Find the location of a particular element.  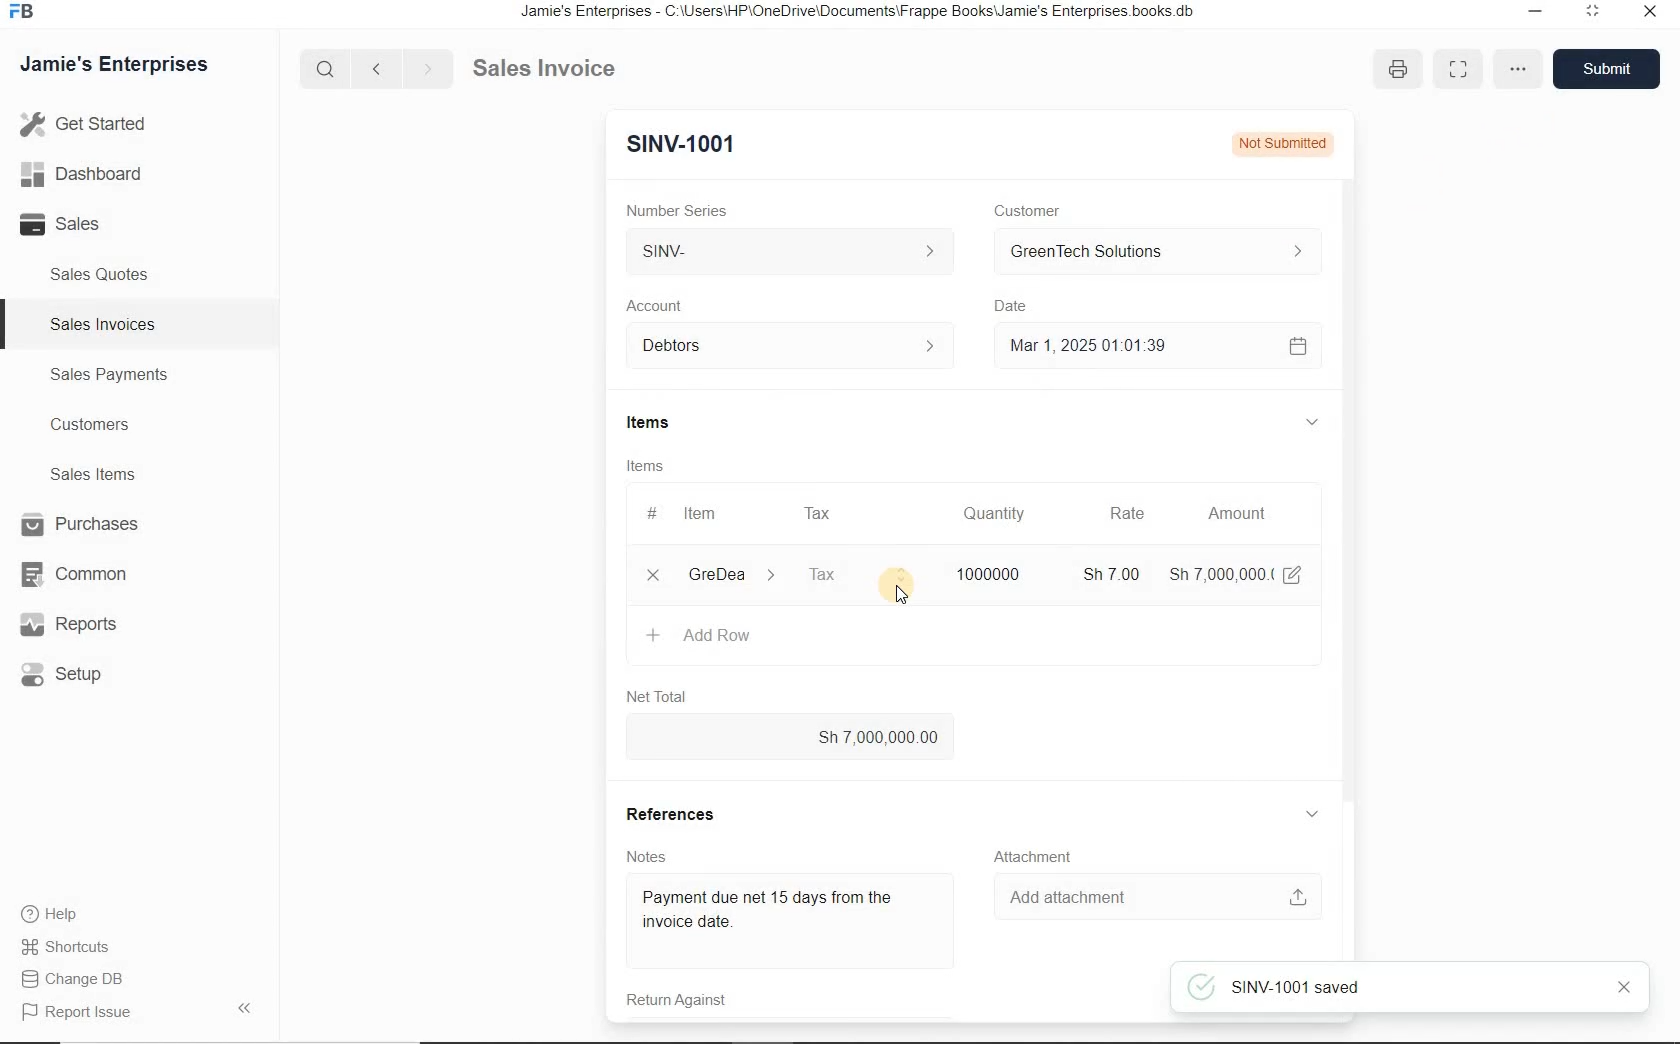

full screen is located at coordinates (1457, 69).